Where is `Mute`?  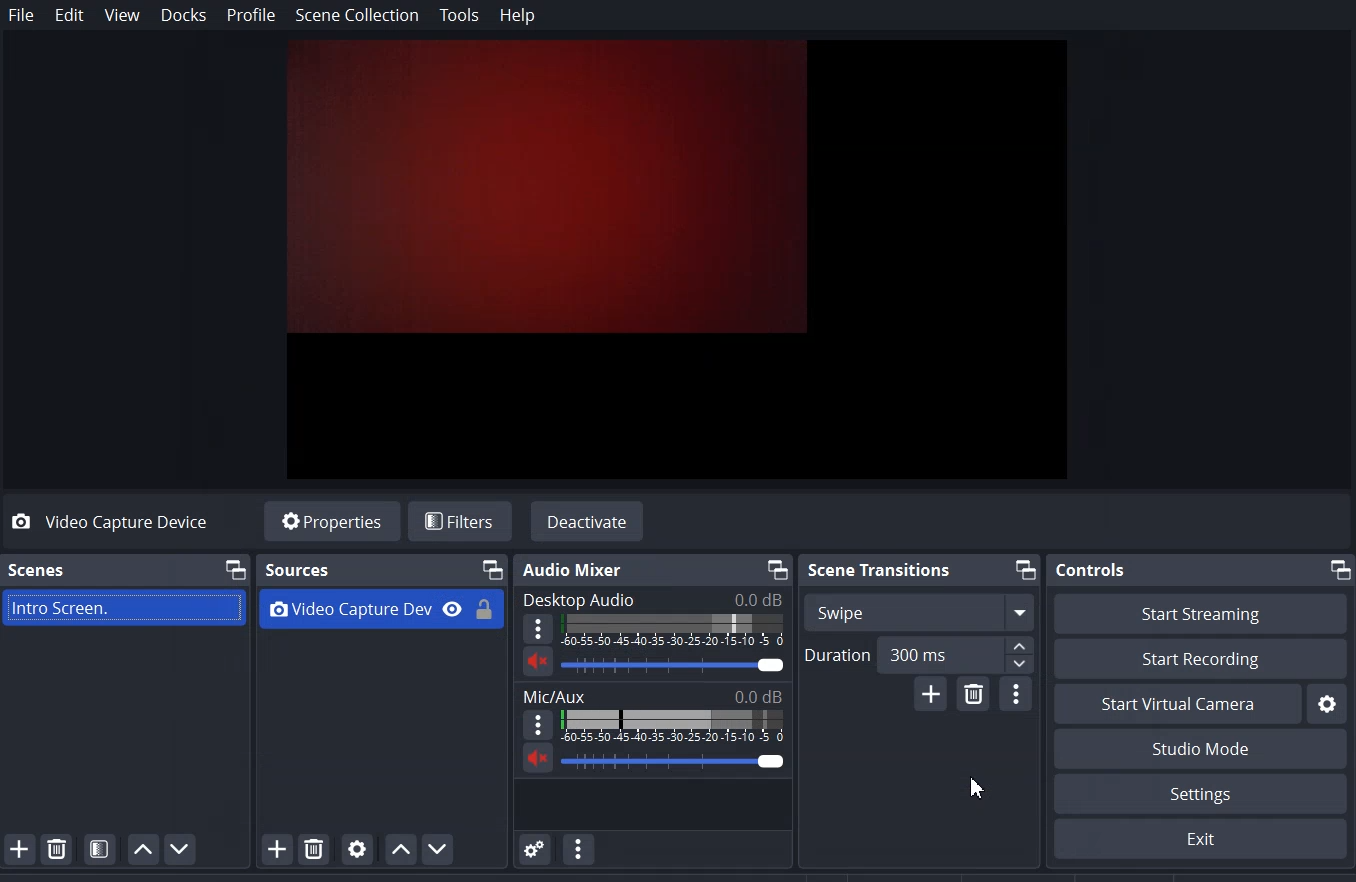 Mute is located at coordinates (539, 760).